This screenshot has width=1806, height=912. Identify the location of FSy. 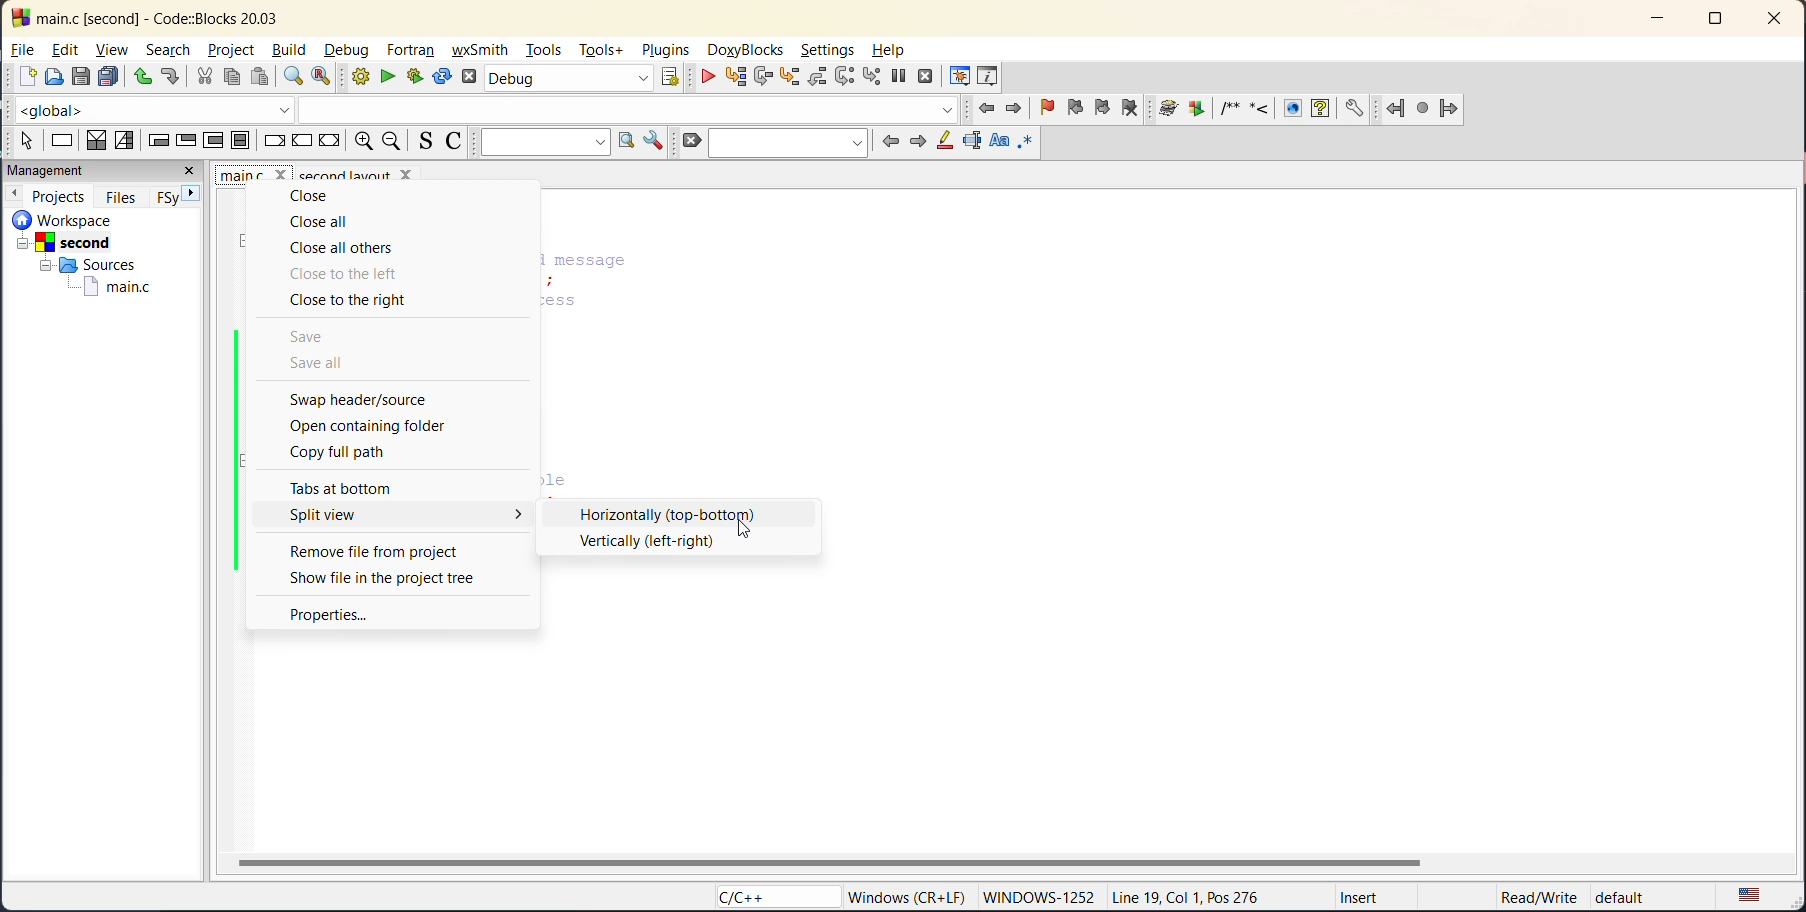
(164, 197).